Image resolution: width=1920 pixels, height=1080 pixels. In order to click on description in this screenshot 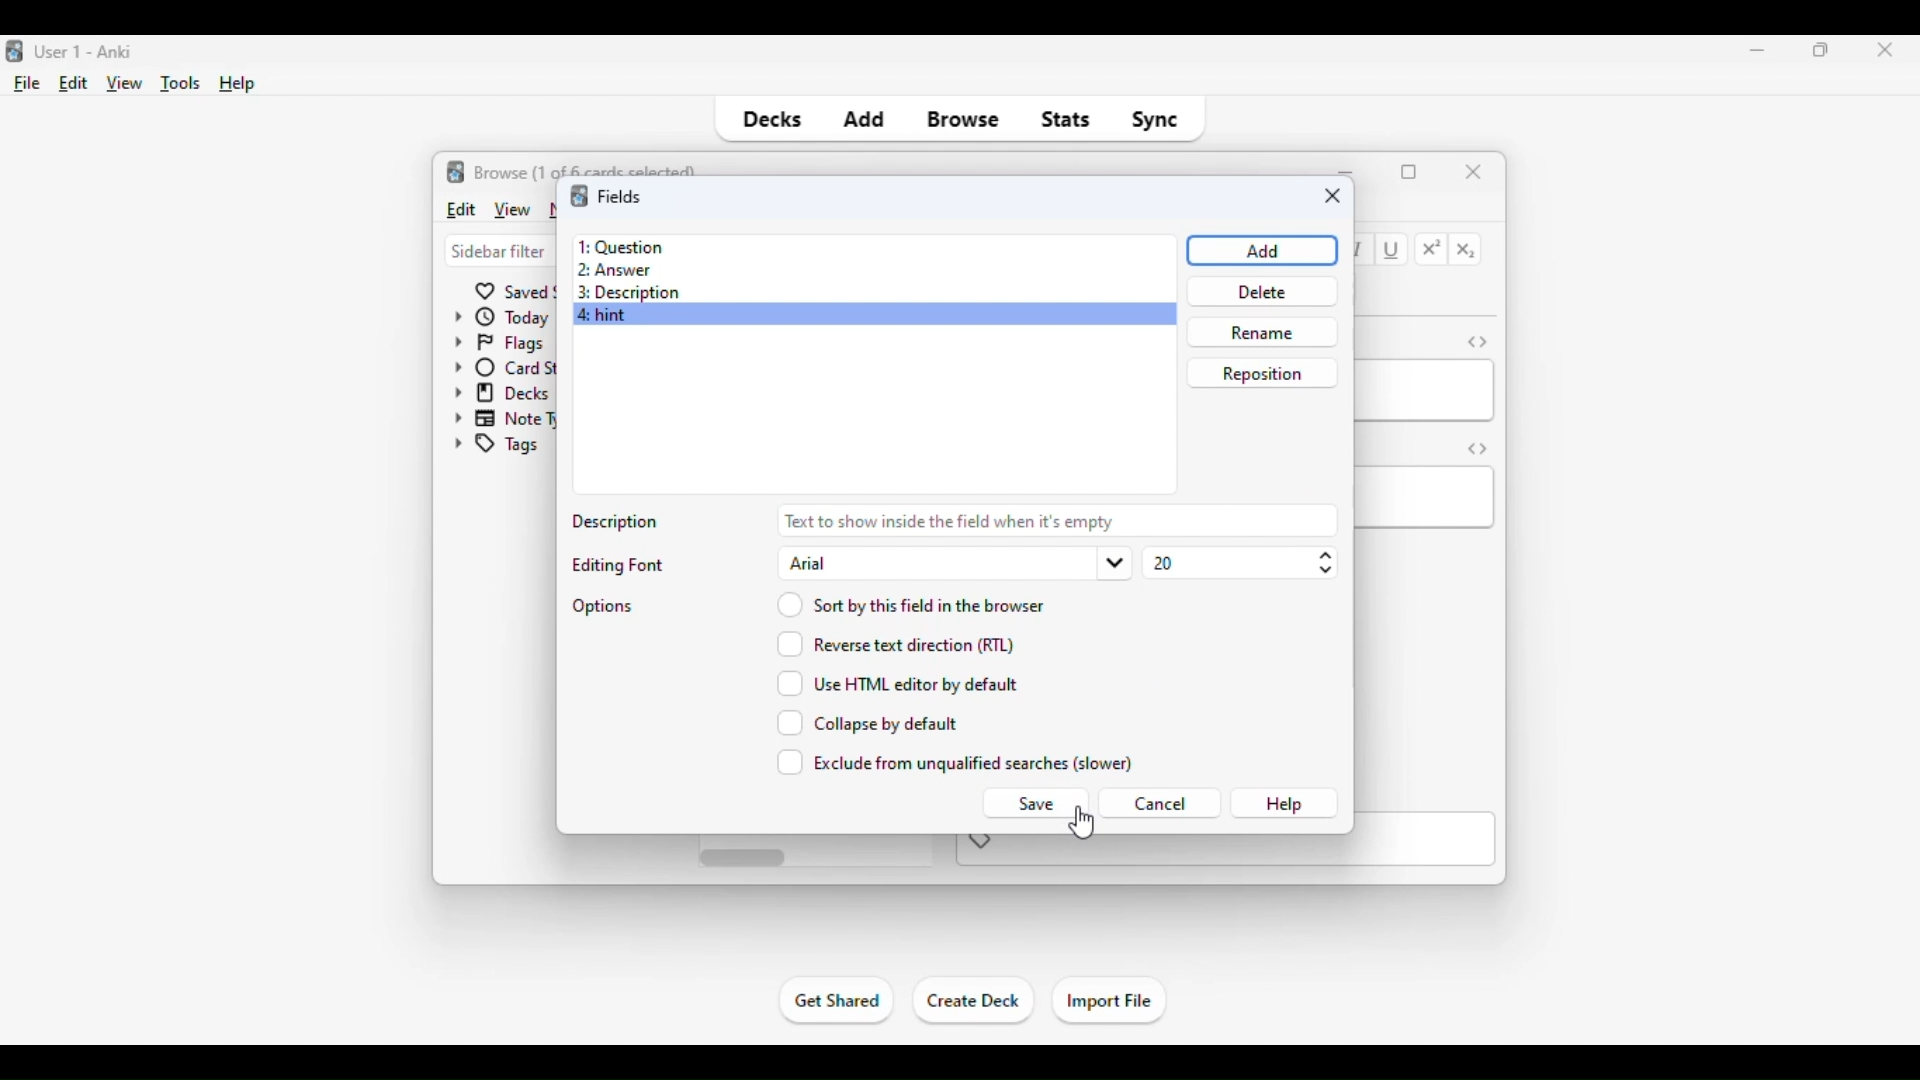, I will do `click(617, 523)`.